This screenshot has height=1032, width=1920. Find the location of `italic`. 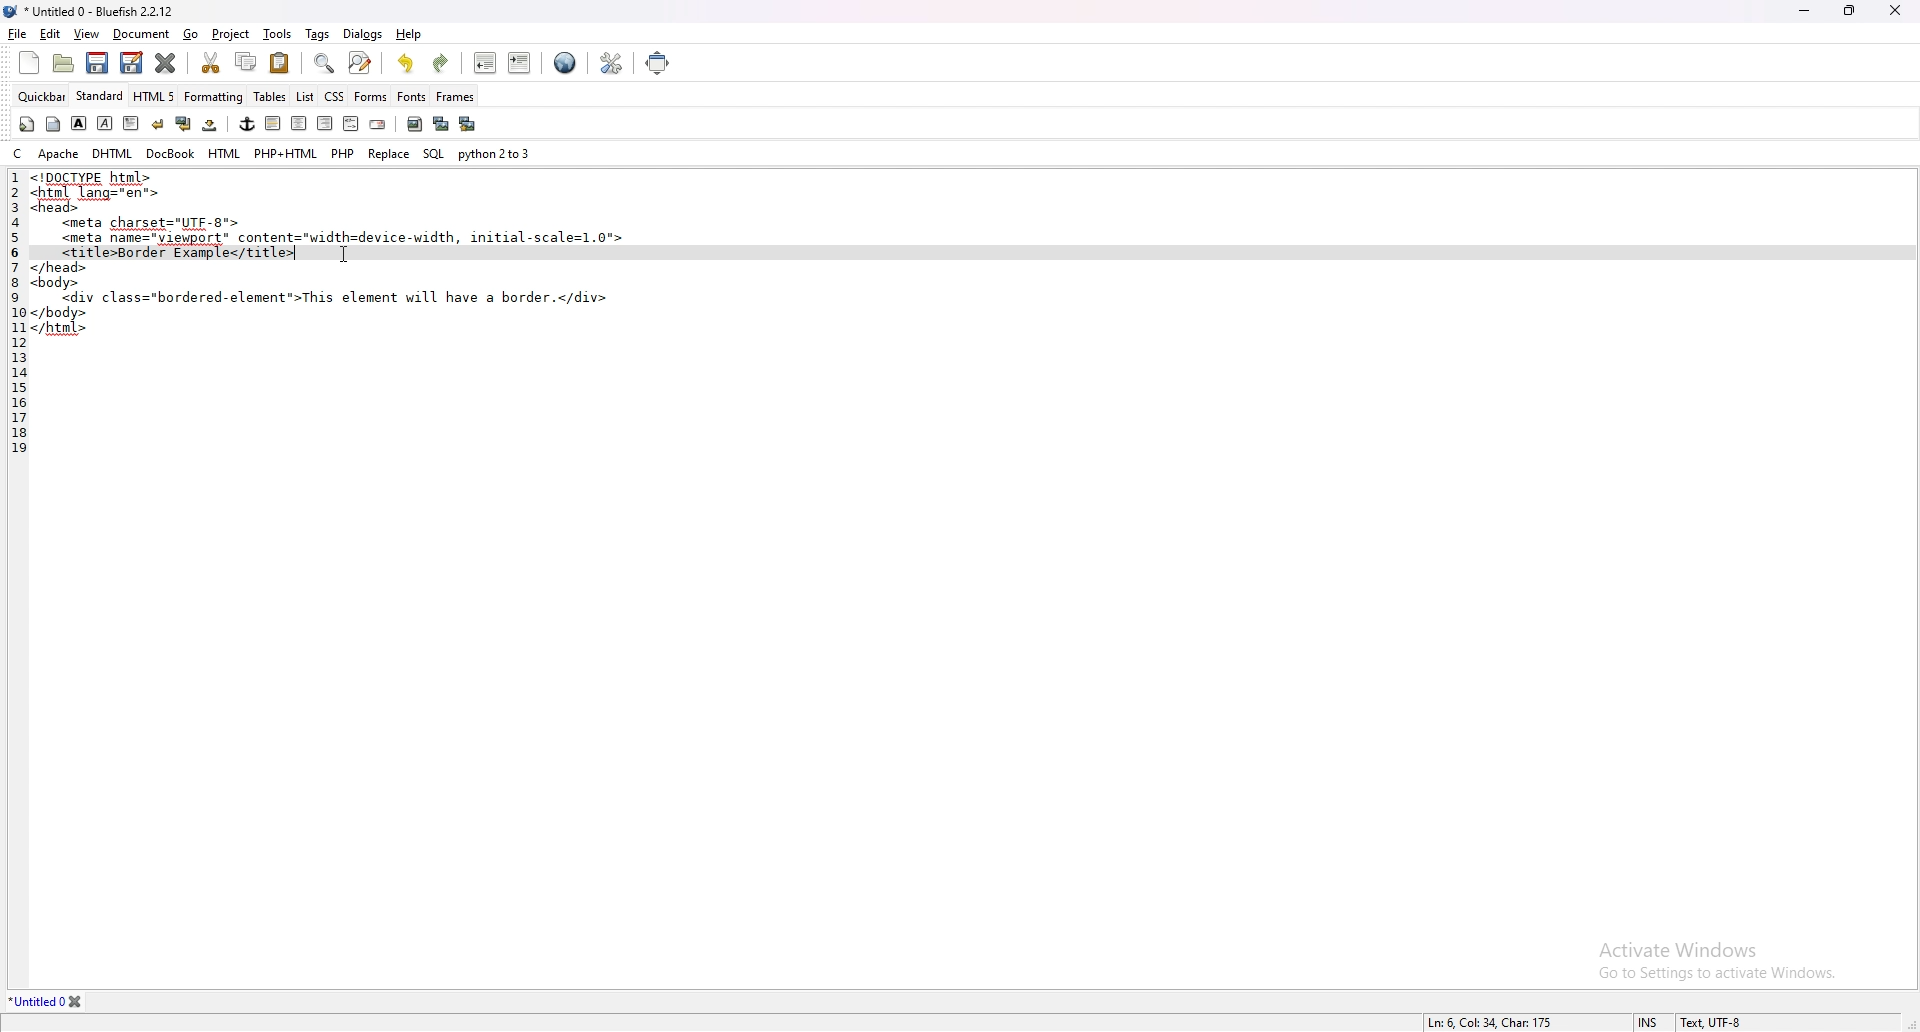

italic is located at coordinates (104, 123).